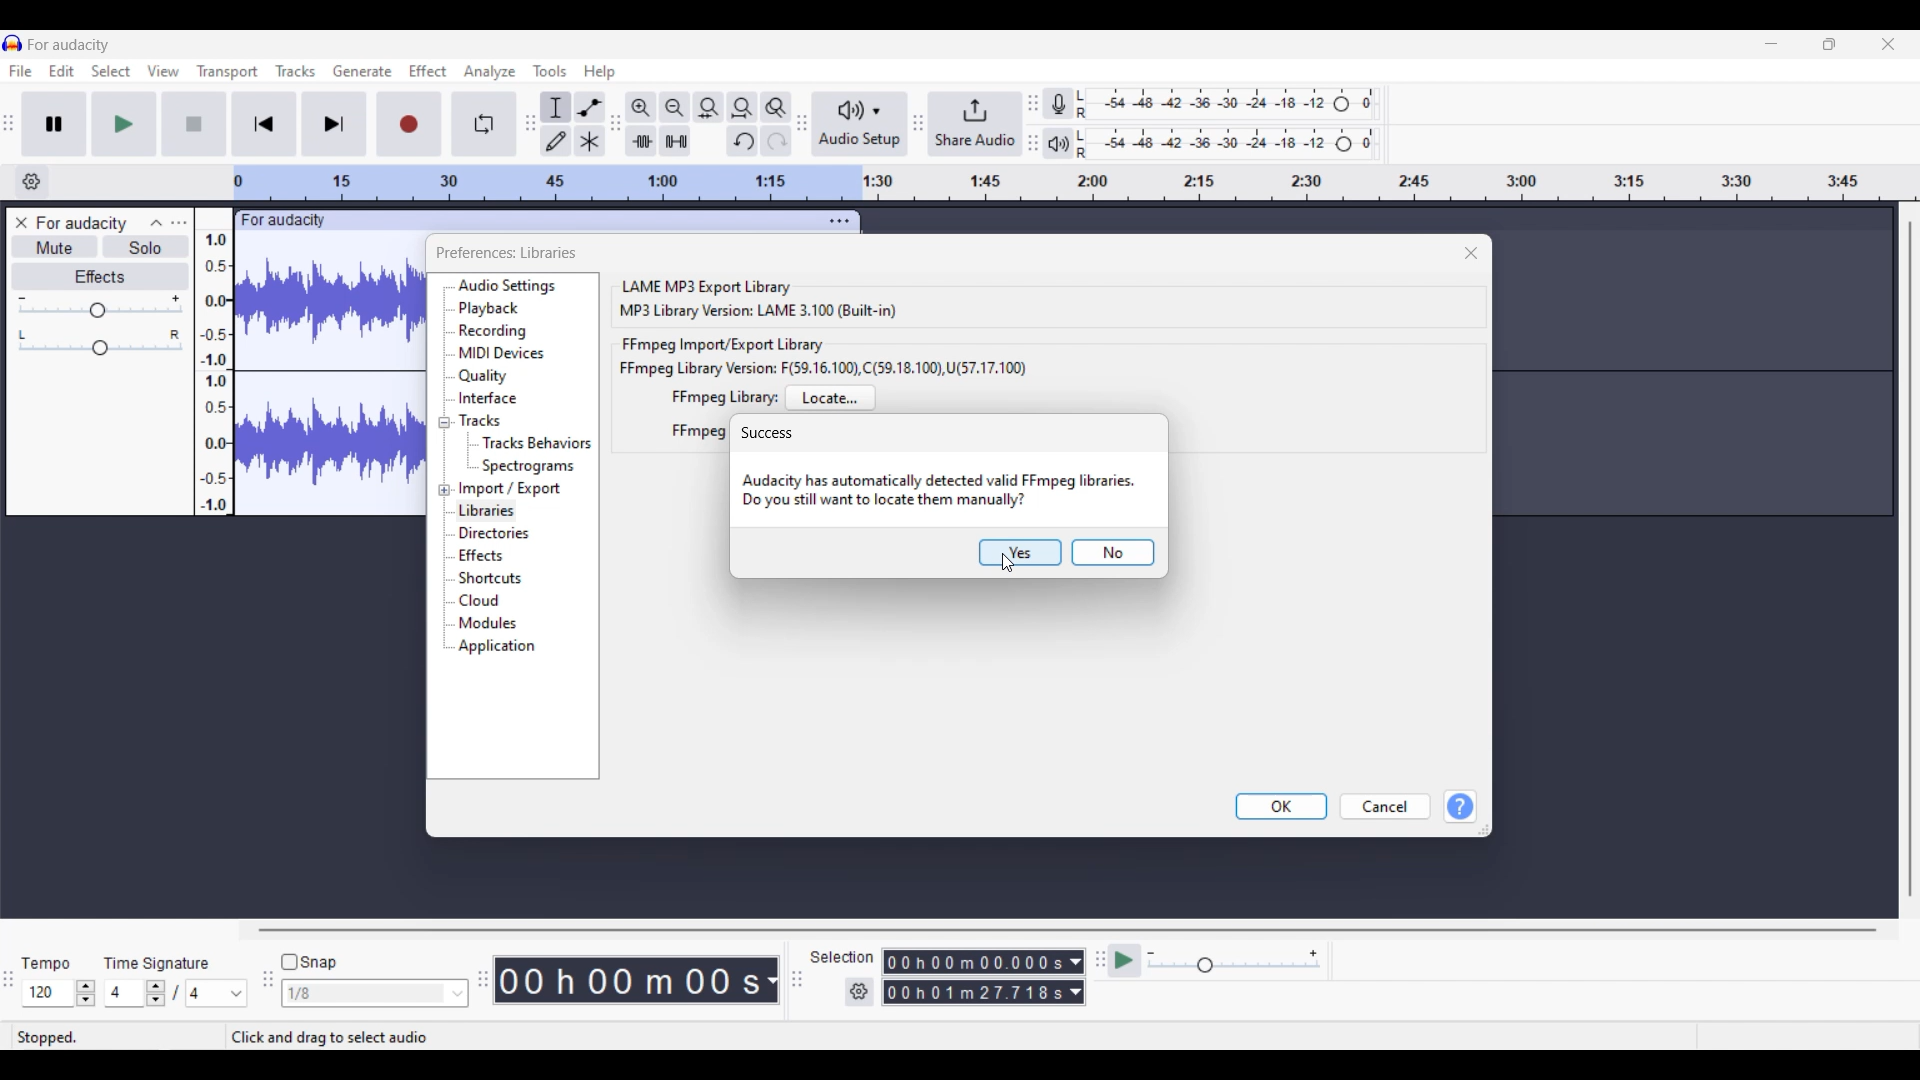 Image resolution: width=1920 pixels, height=1080 pixels. Describe the element at coordinates (743, 108) in the screenshot. I see `Fit project to width` at that location.